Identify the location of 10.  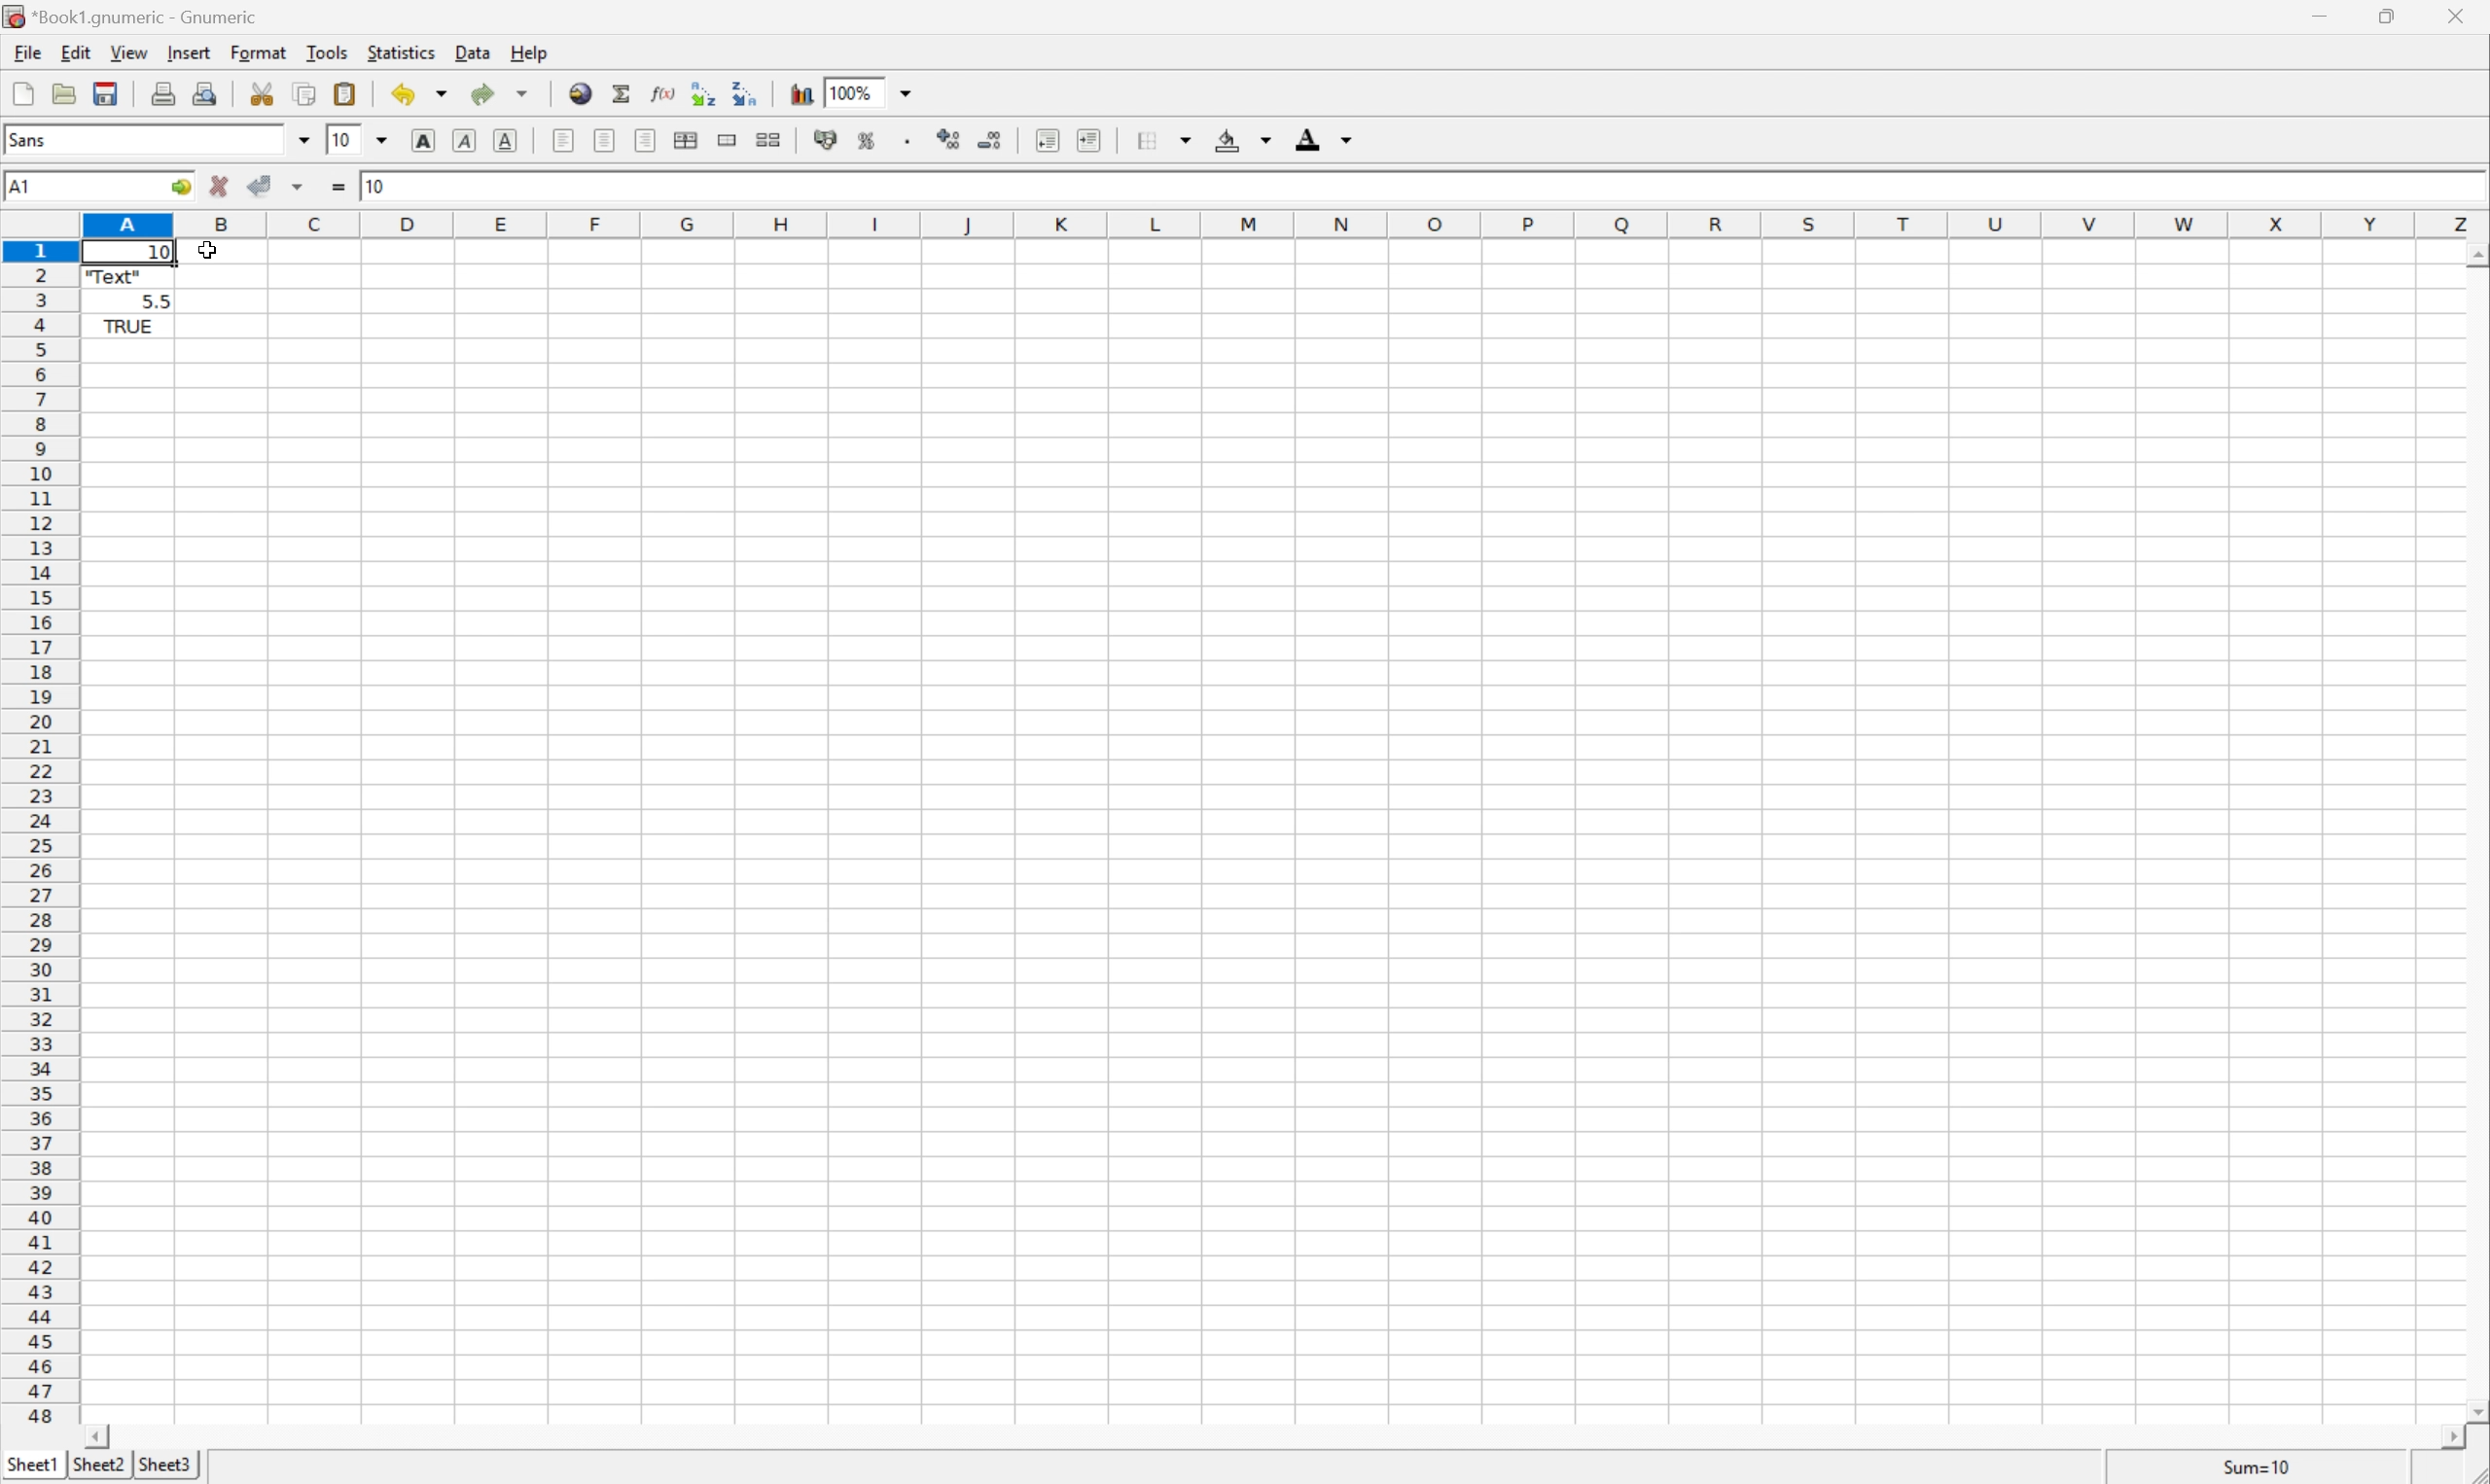
(372, 186).